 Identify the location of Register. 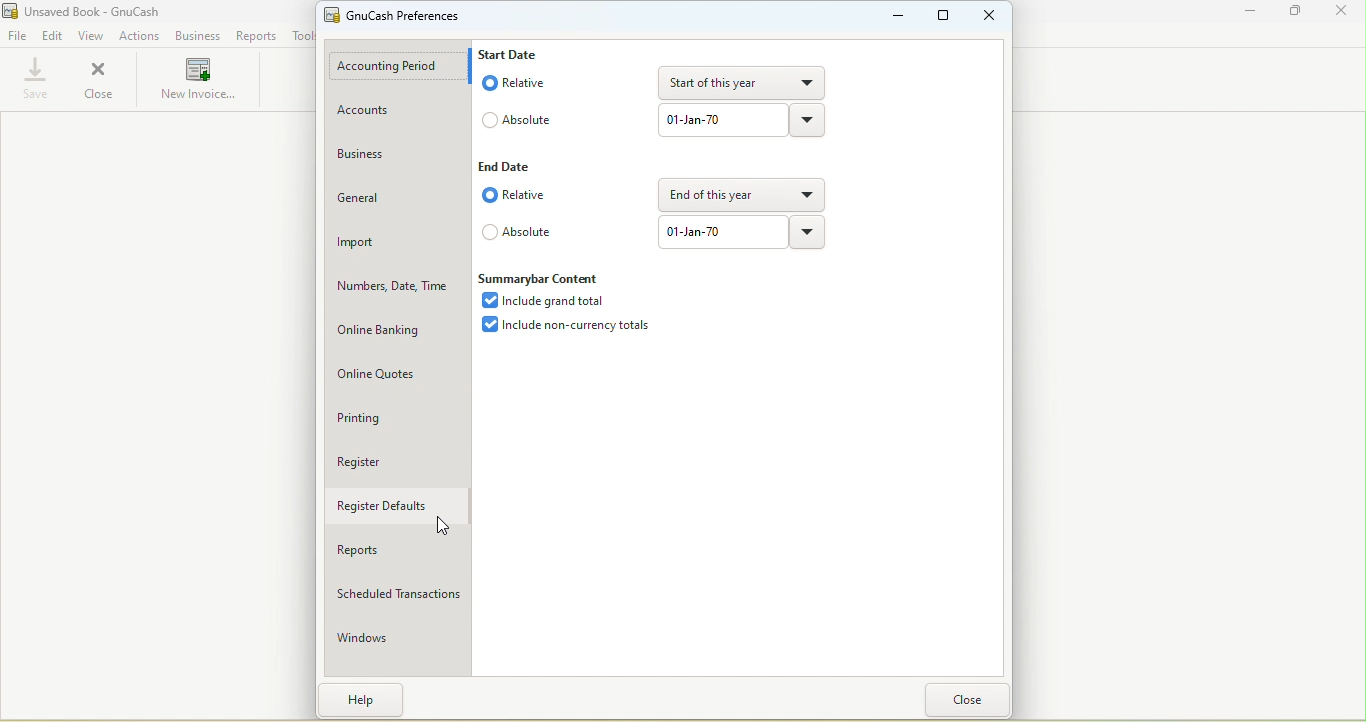
(399, 467).